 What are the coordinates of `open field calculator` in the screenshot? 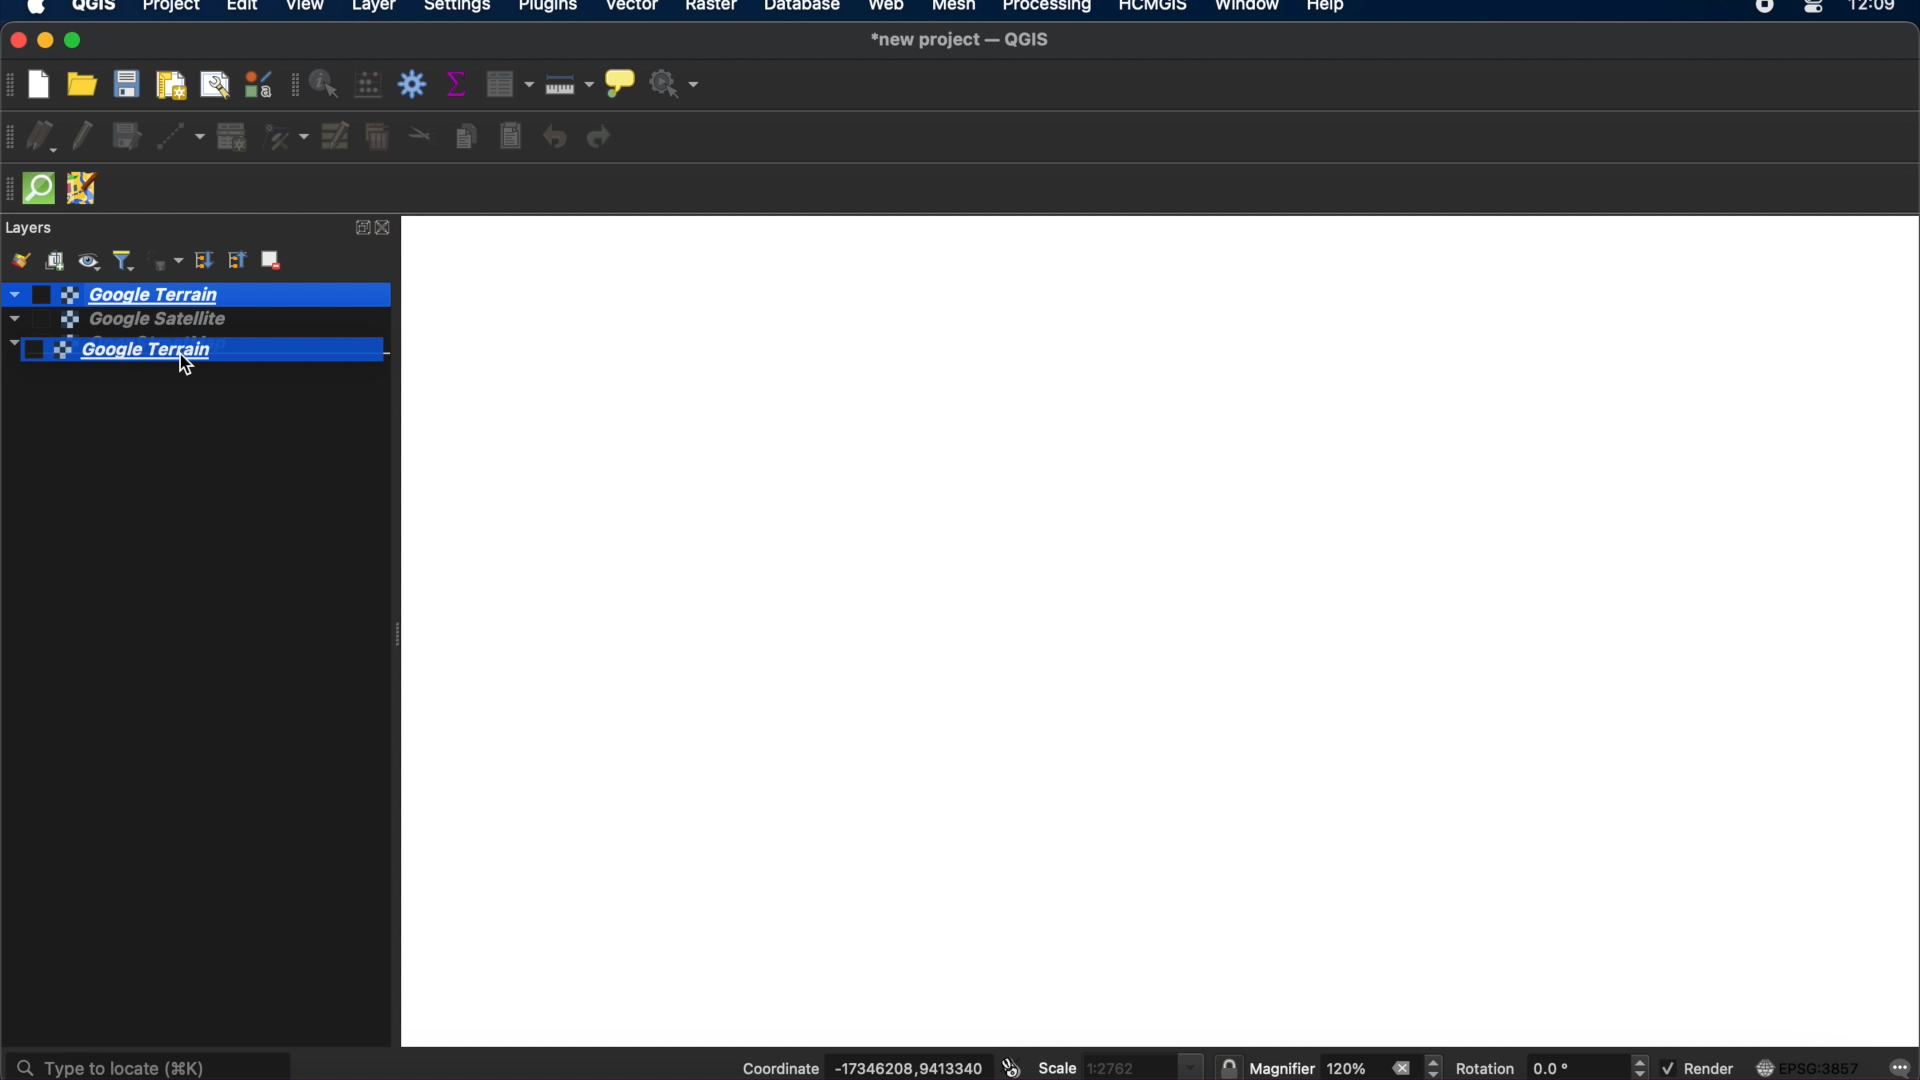 It's located at (370, 86).